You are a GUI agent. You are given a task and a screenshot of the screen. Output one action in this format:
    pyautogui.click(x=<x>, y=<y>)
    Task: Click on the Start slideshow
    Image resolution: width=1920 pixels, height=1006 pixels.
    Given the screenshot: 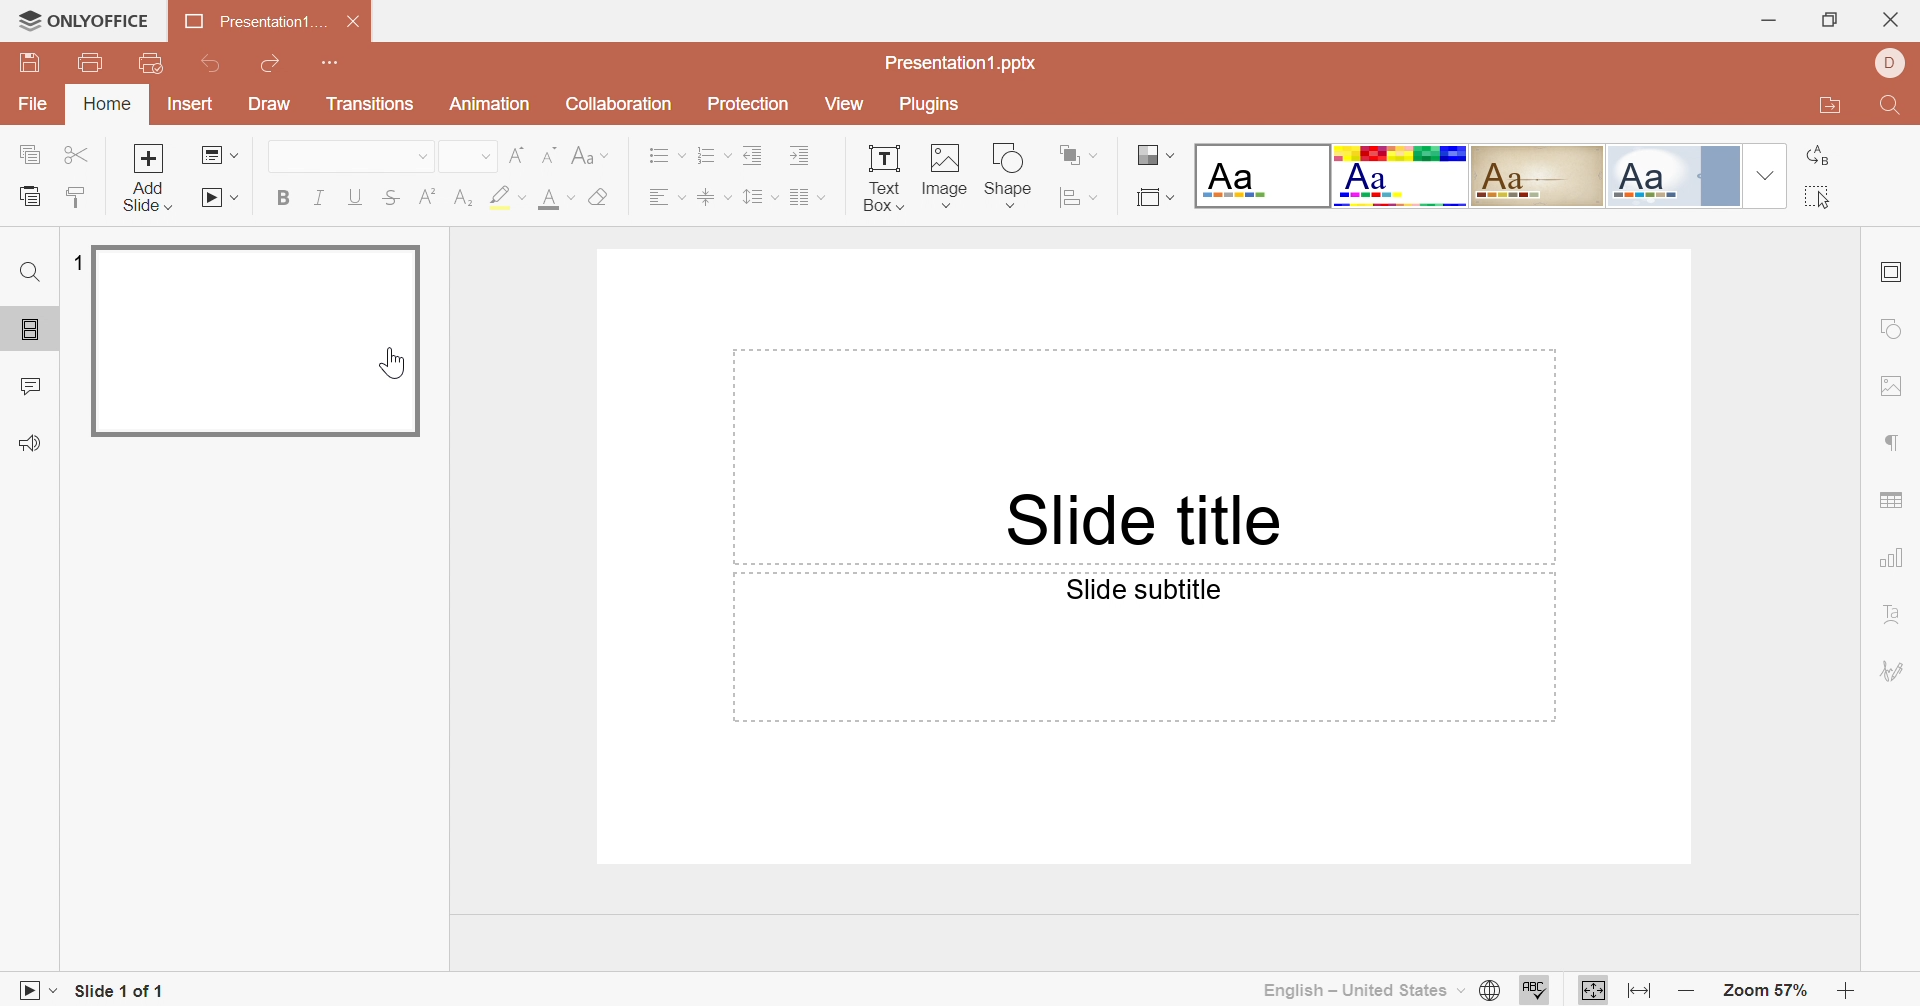 What is the action you would take?
    pyautogui.click(x=213, y=197)
    